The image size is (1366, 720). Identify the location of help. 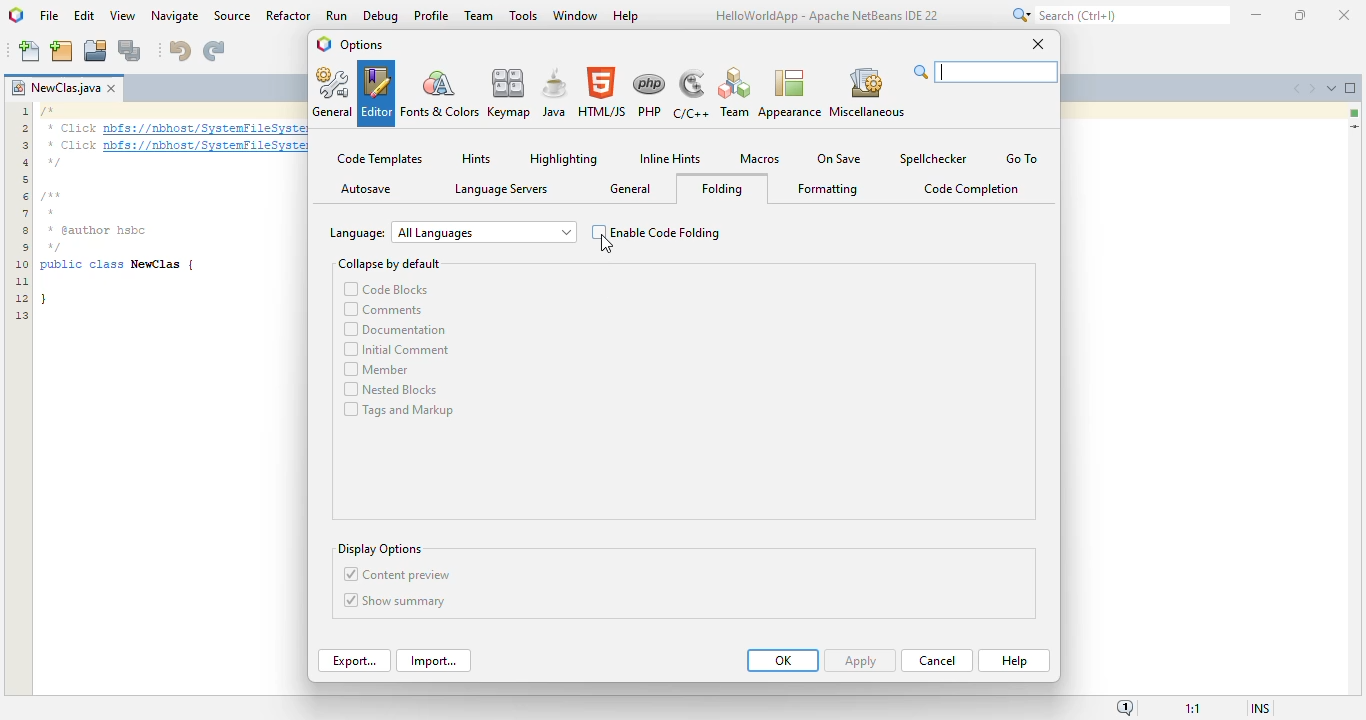
(1016, 661).